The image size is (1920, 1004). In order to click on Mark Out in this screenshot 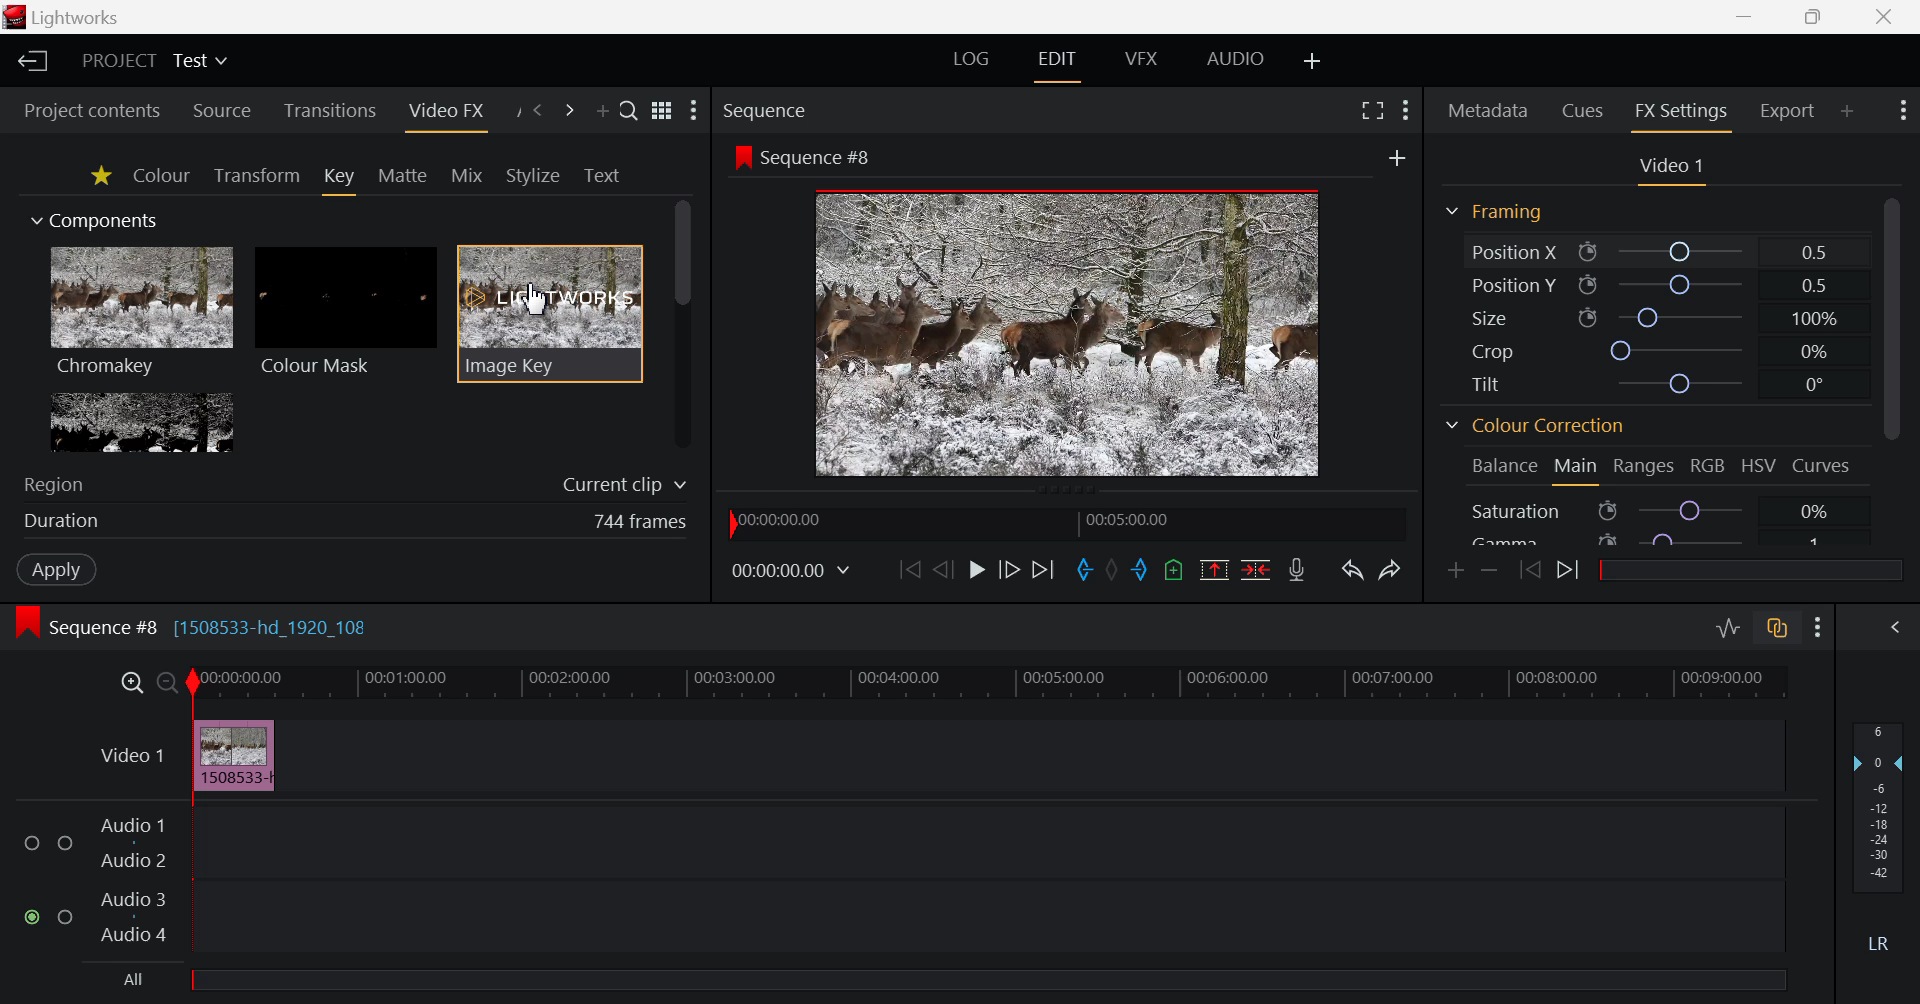, I will do `click(1142, 569)`.